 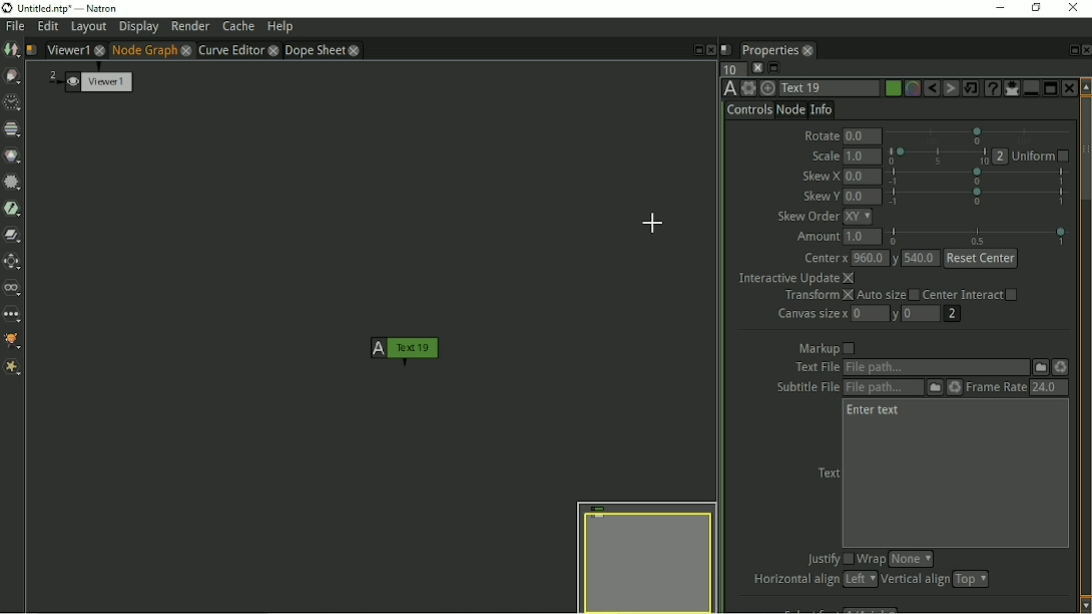 I want to click on Maximum number of panels , so click(x=729, y=70).